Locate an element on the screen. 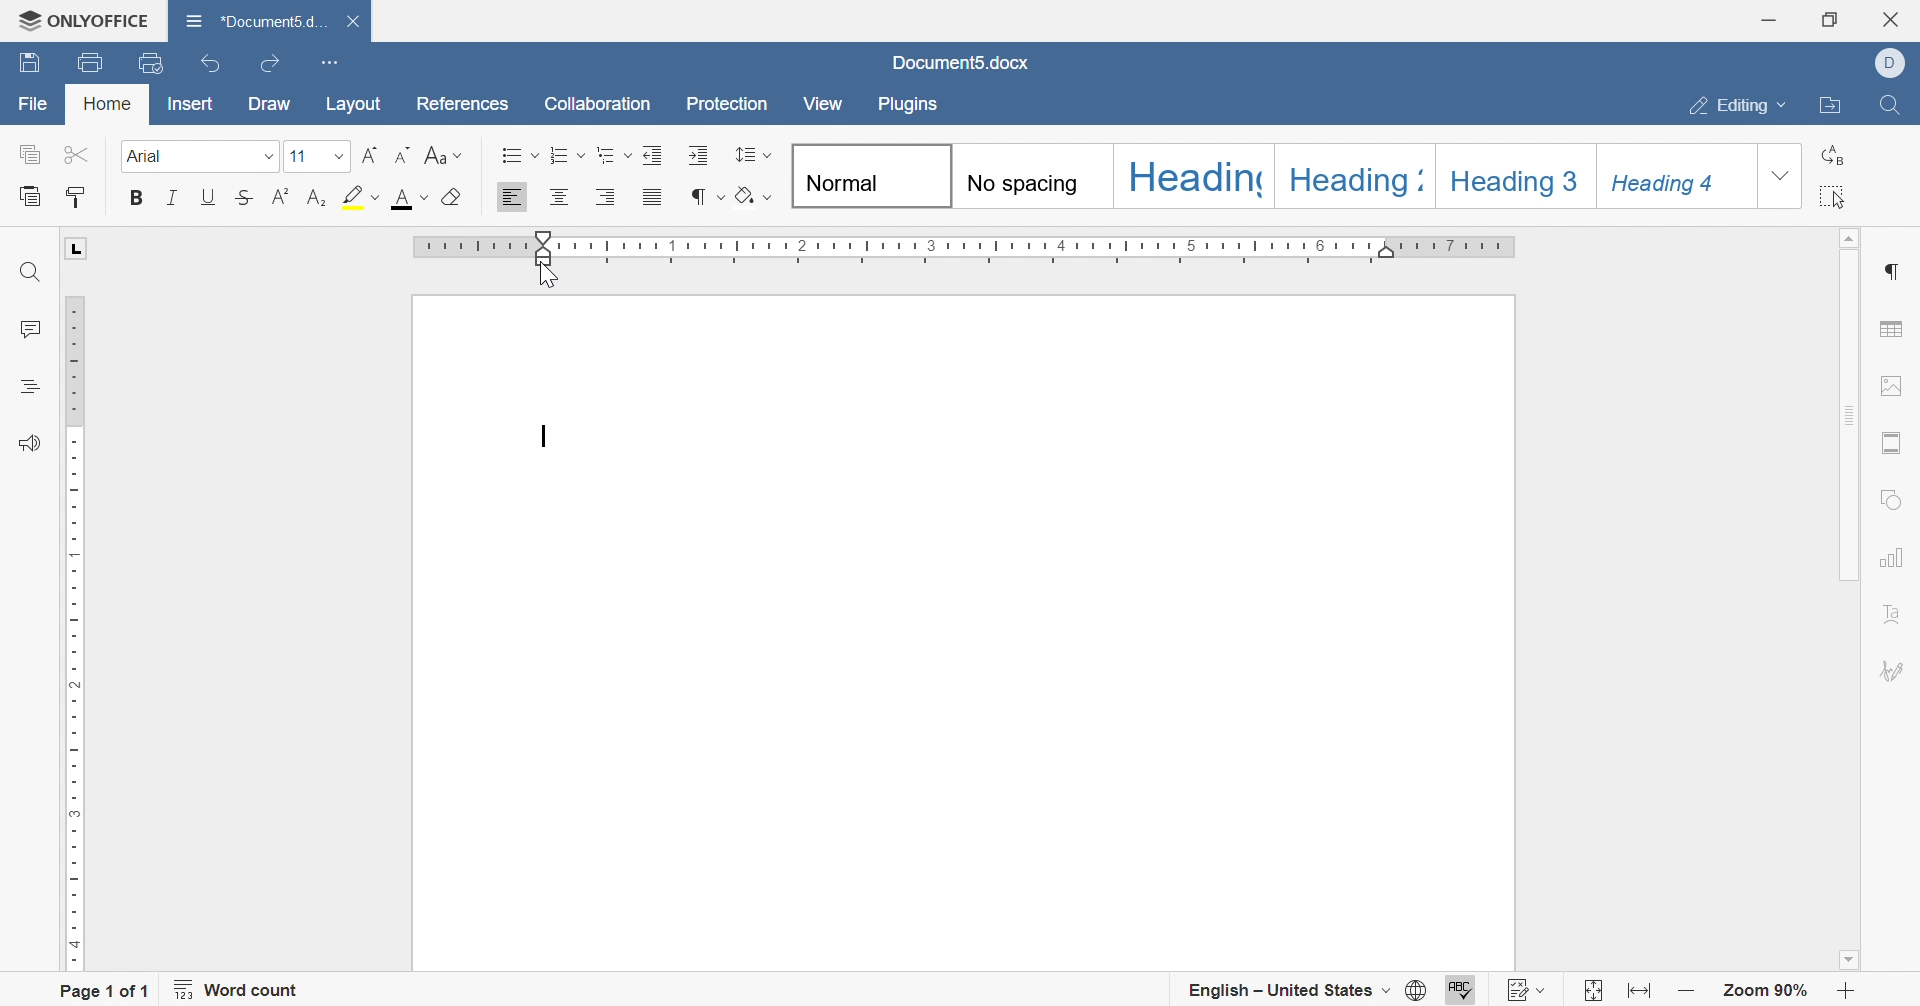 The height and width of the screenshot is (1006, 1920). decrement font size is located at coordinates (403, 154).